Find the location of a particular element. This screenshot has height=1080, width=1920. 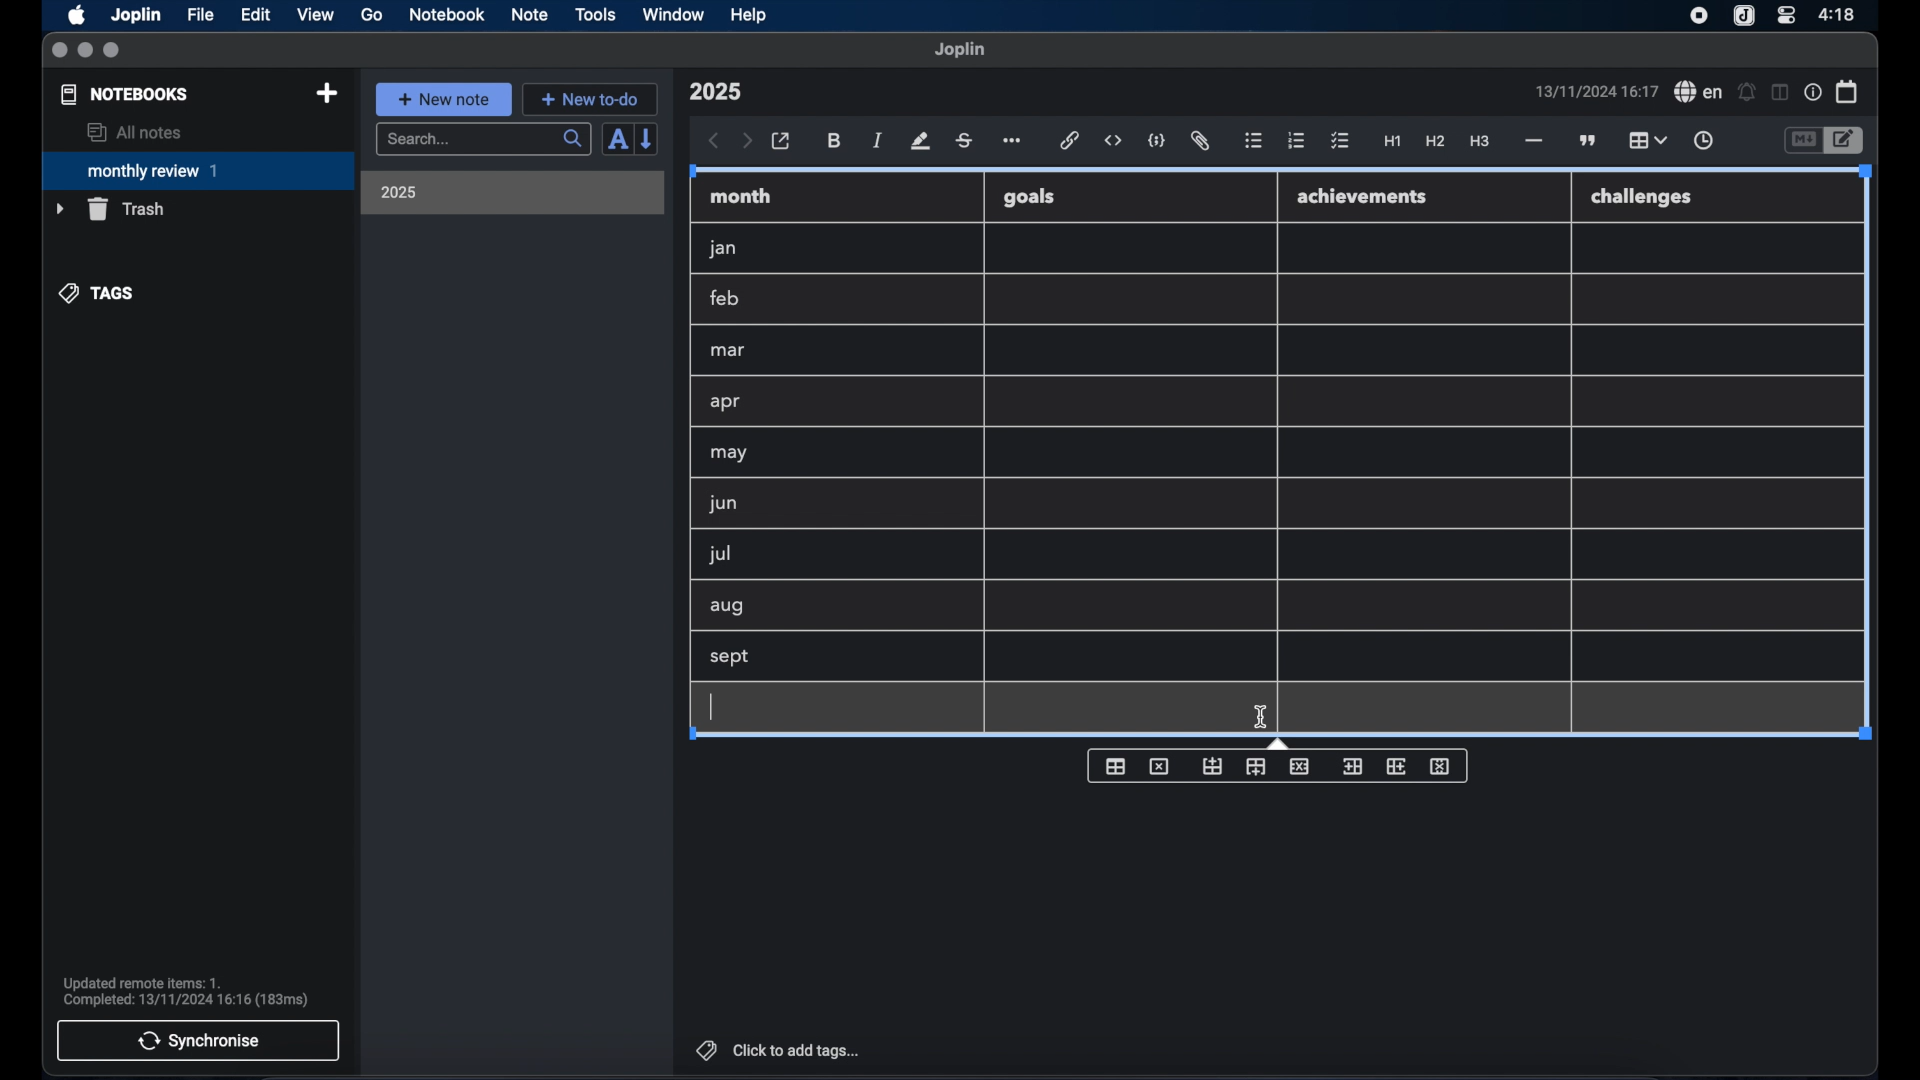

trash is located at coordinates (110, 209).